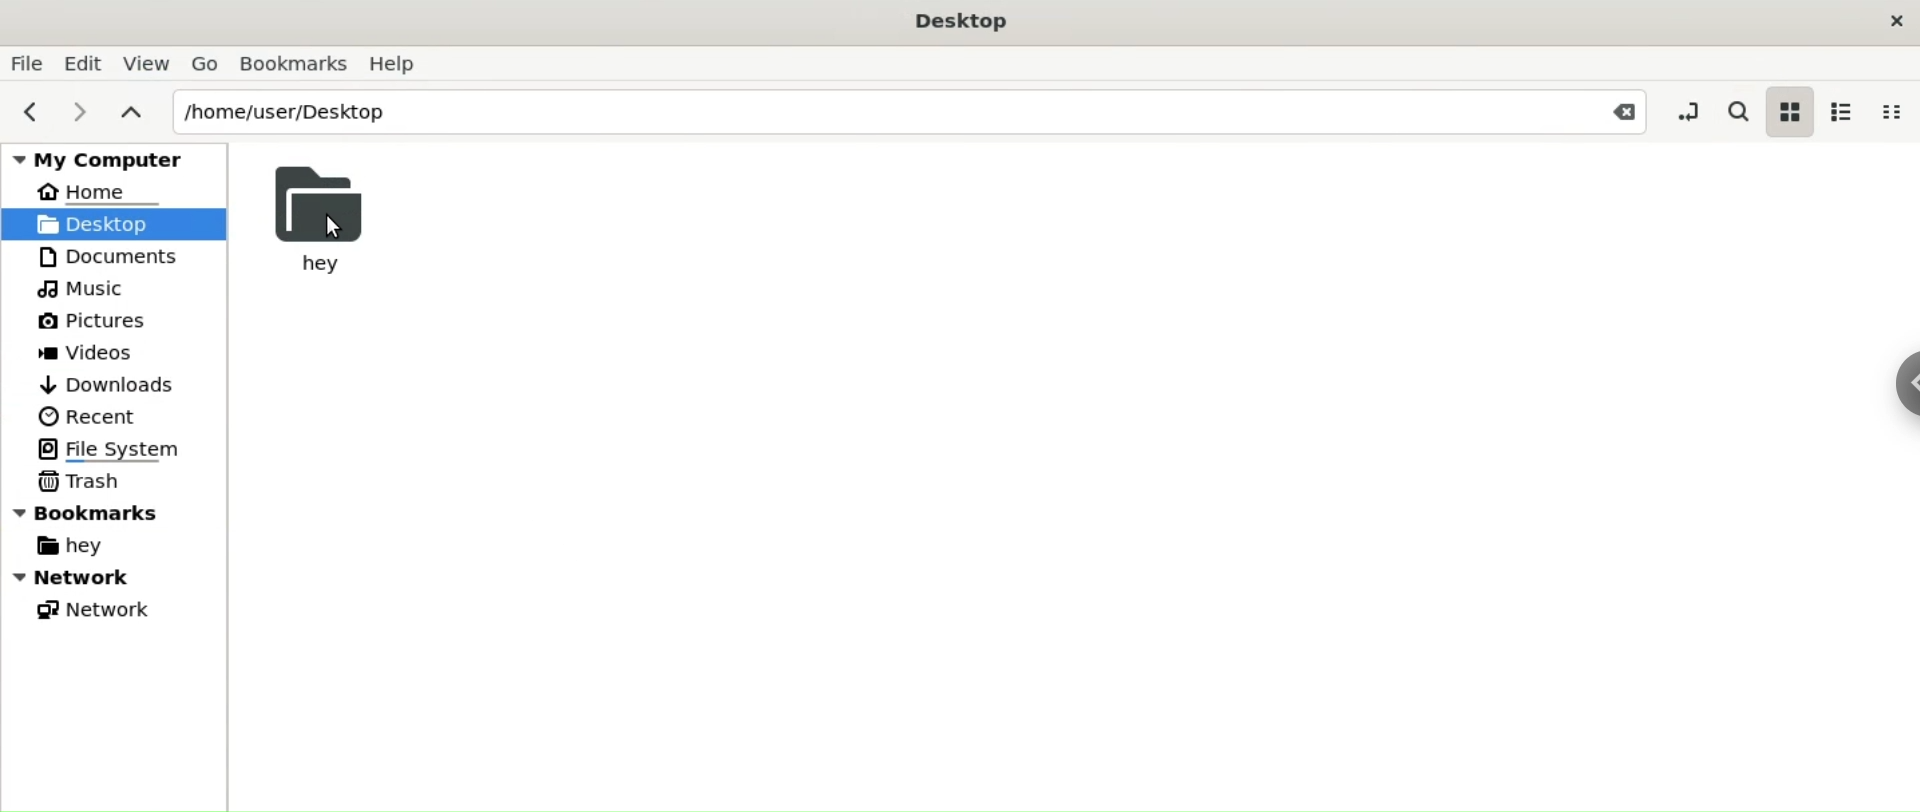  What do you see at coordinates (295, 62) in the screenshot?
I see `Bookmarks` at bounding box center [295, 62].